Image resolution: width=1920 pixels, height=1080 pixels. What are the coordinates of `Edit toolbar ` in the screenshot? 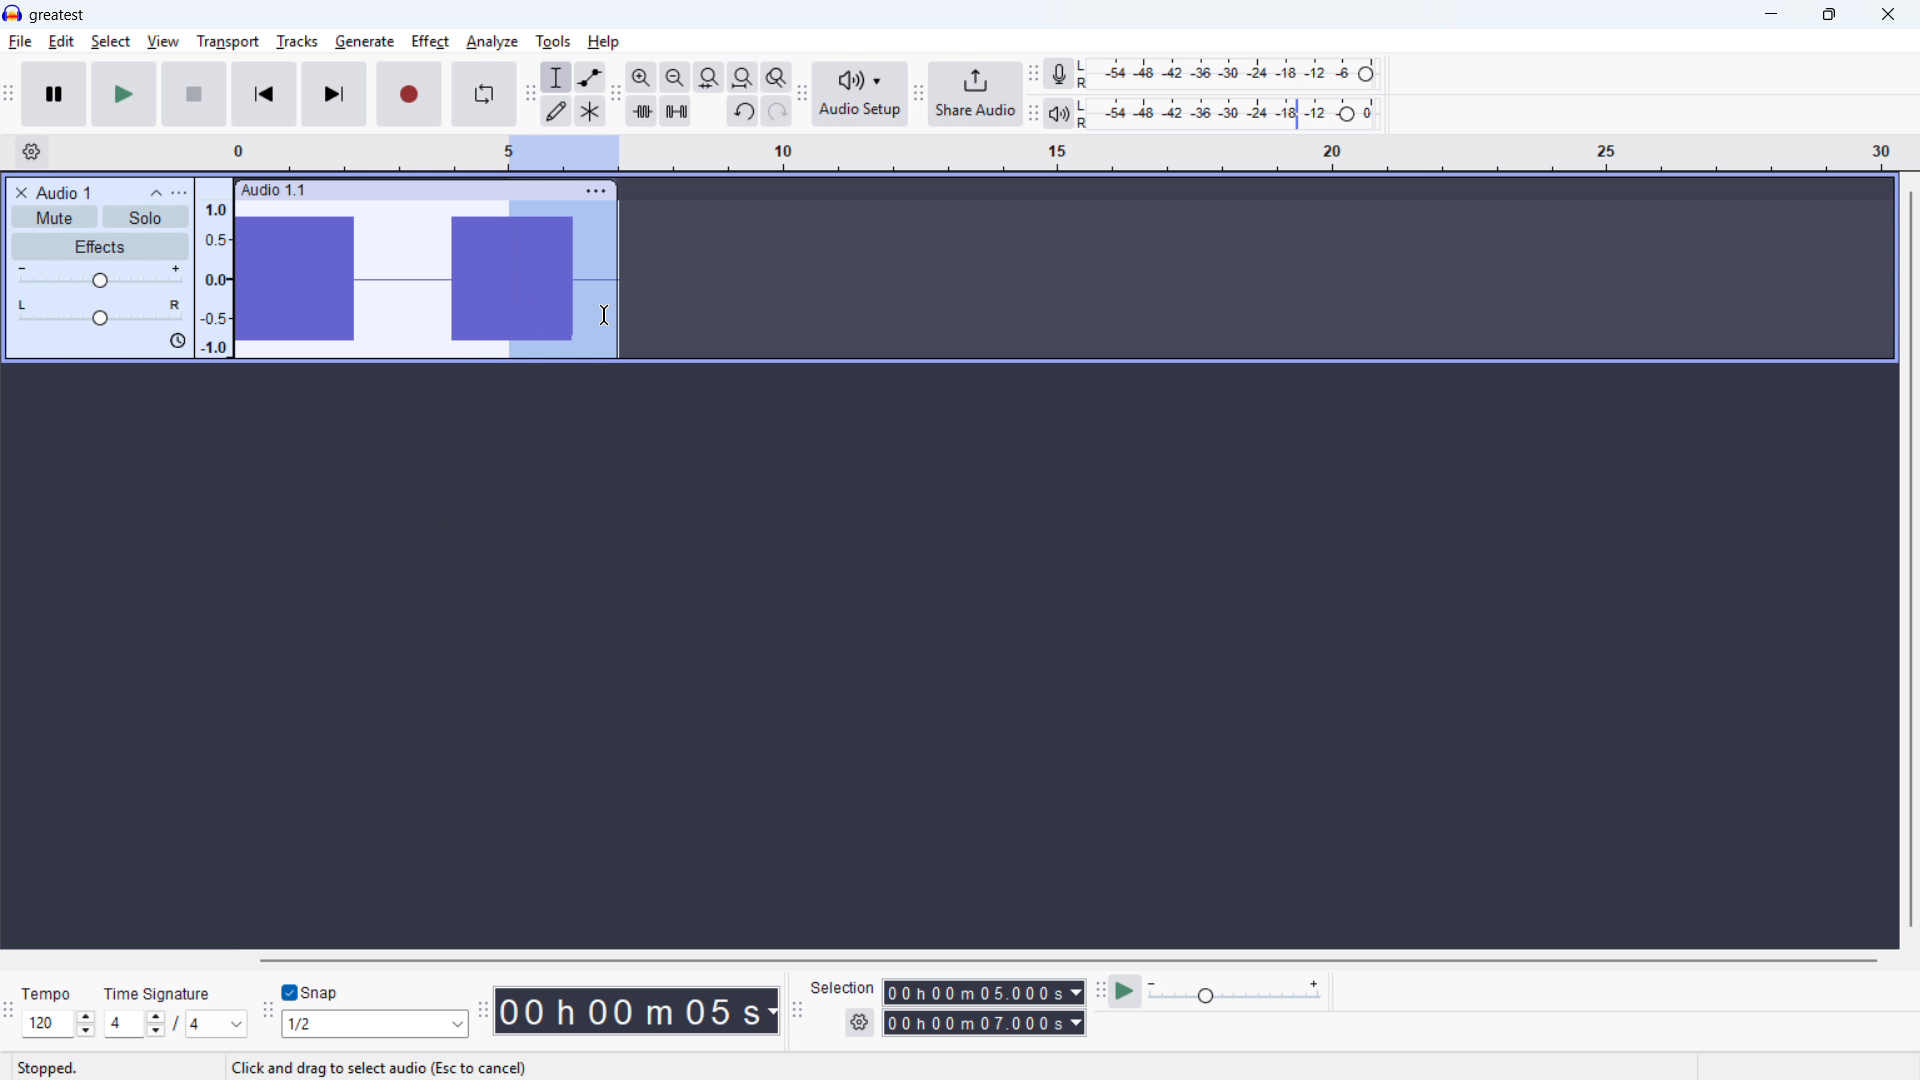 It's located at (615, 94).